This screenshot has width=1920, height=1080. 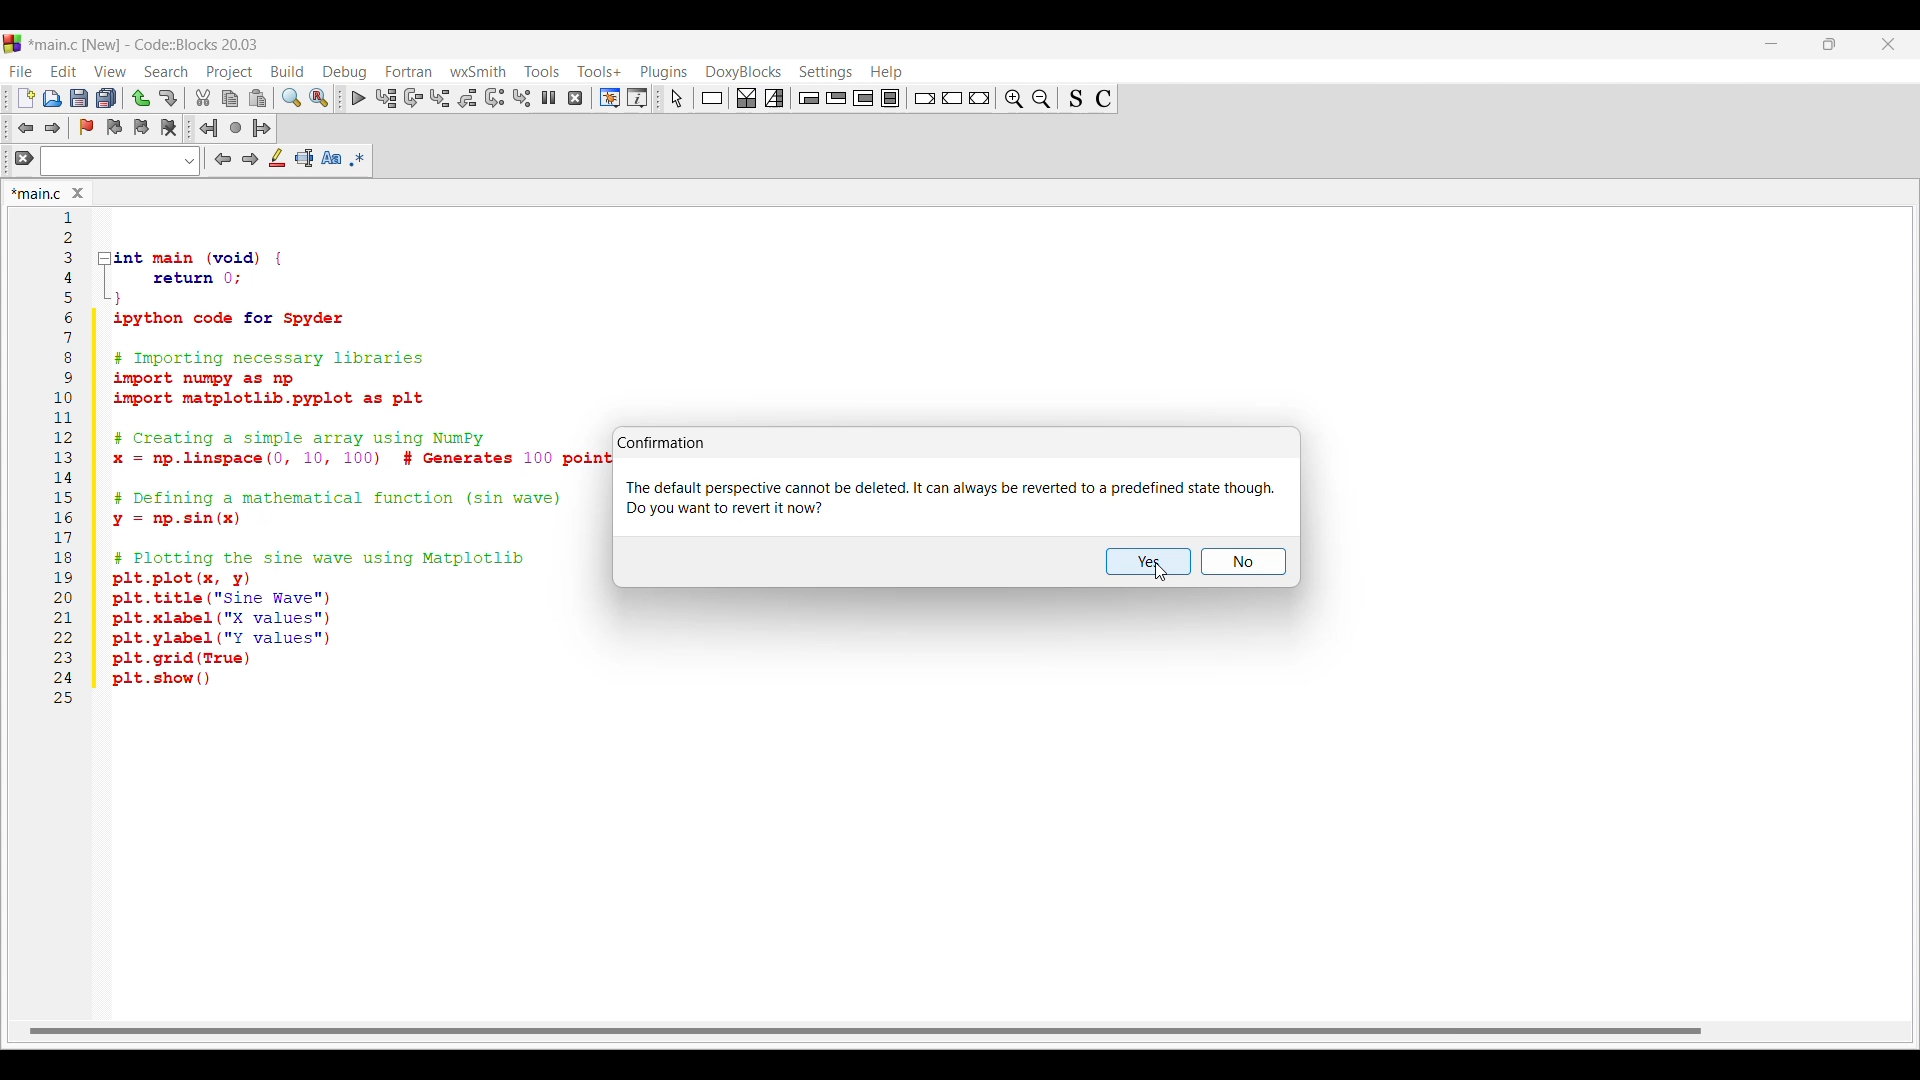 What do you see at coordinates (107, 98) in the screenshot?
I see `Save everything` at bounding box center [107, 98].